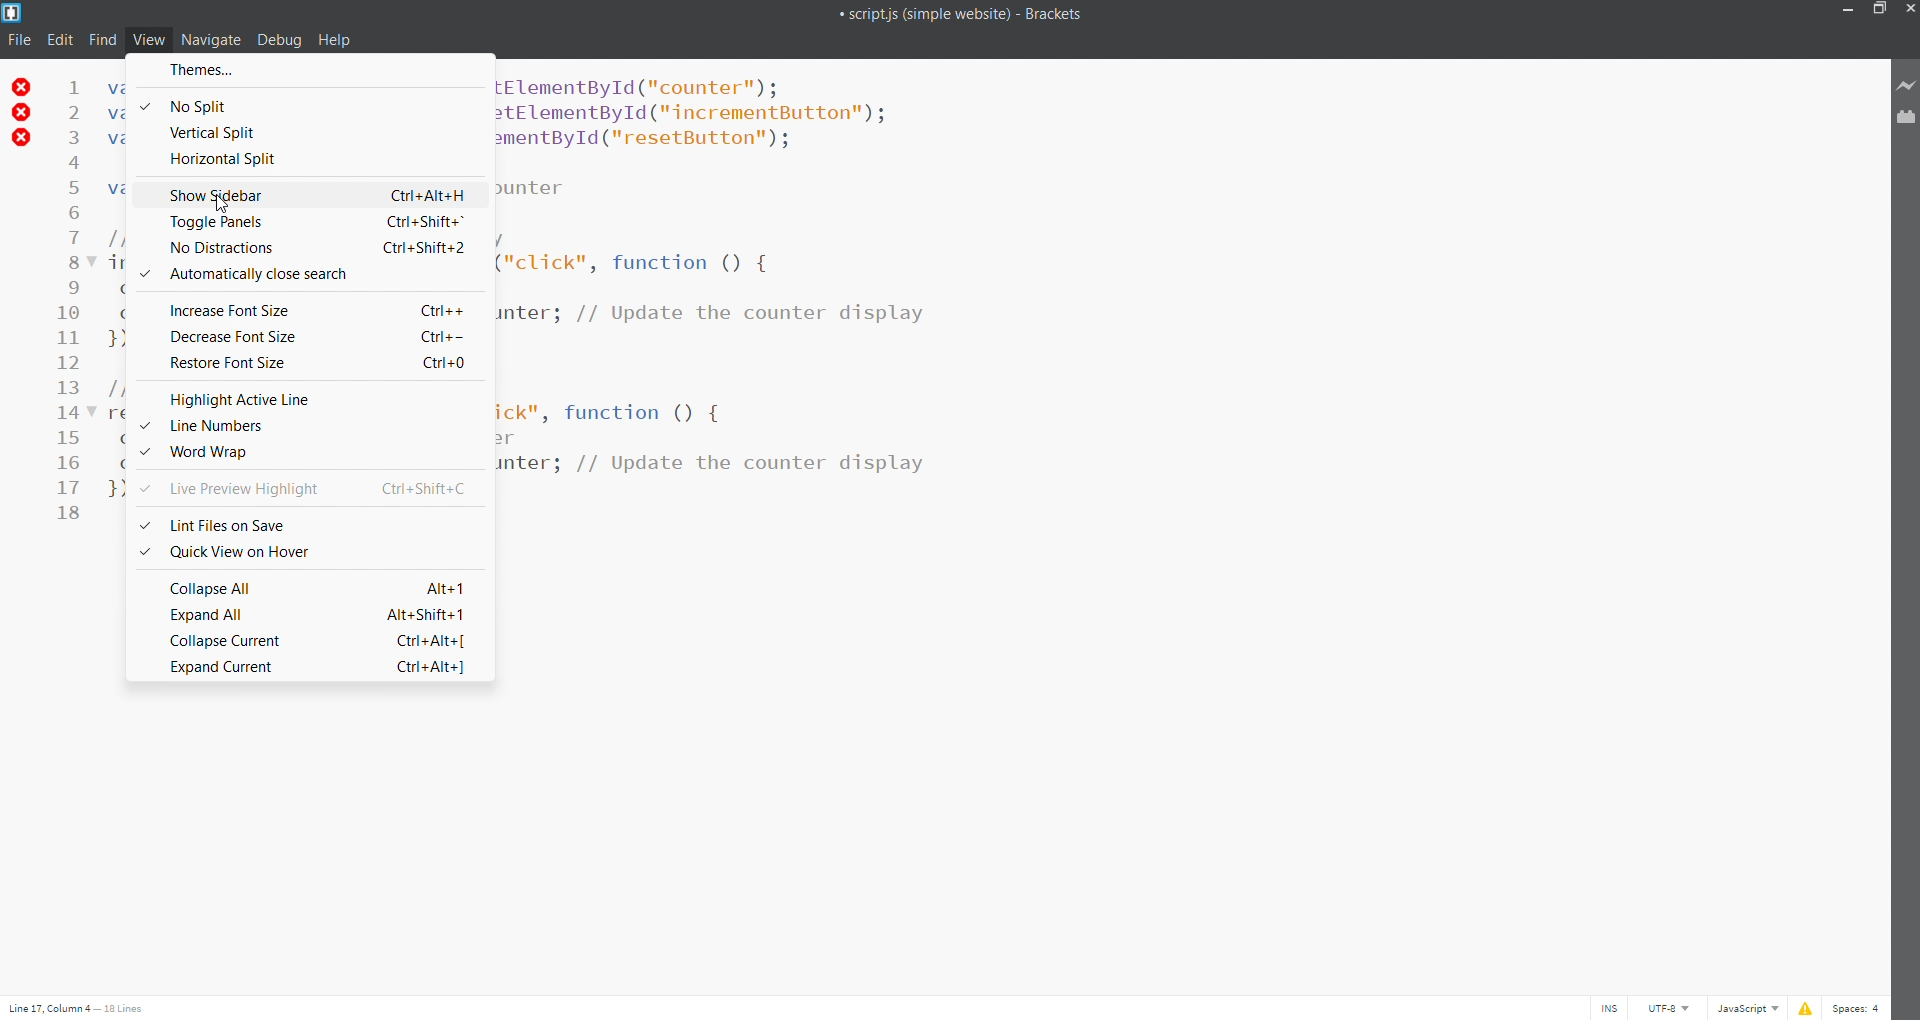 This screenshot has height=1020, width=1920. Describe the element at coordinates (213, 132) in the screenshot. I see `vertical split` at that location.